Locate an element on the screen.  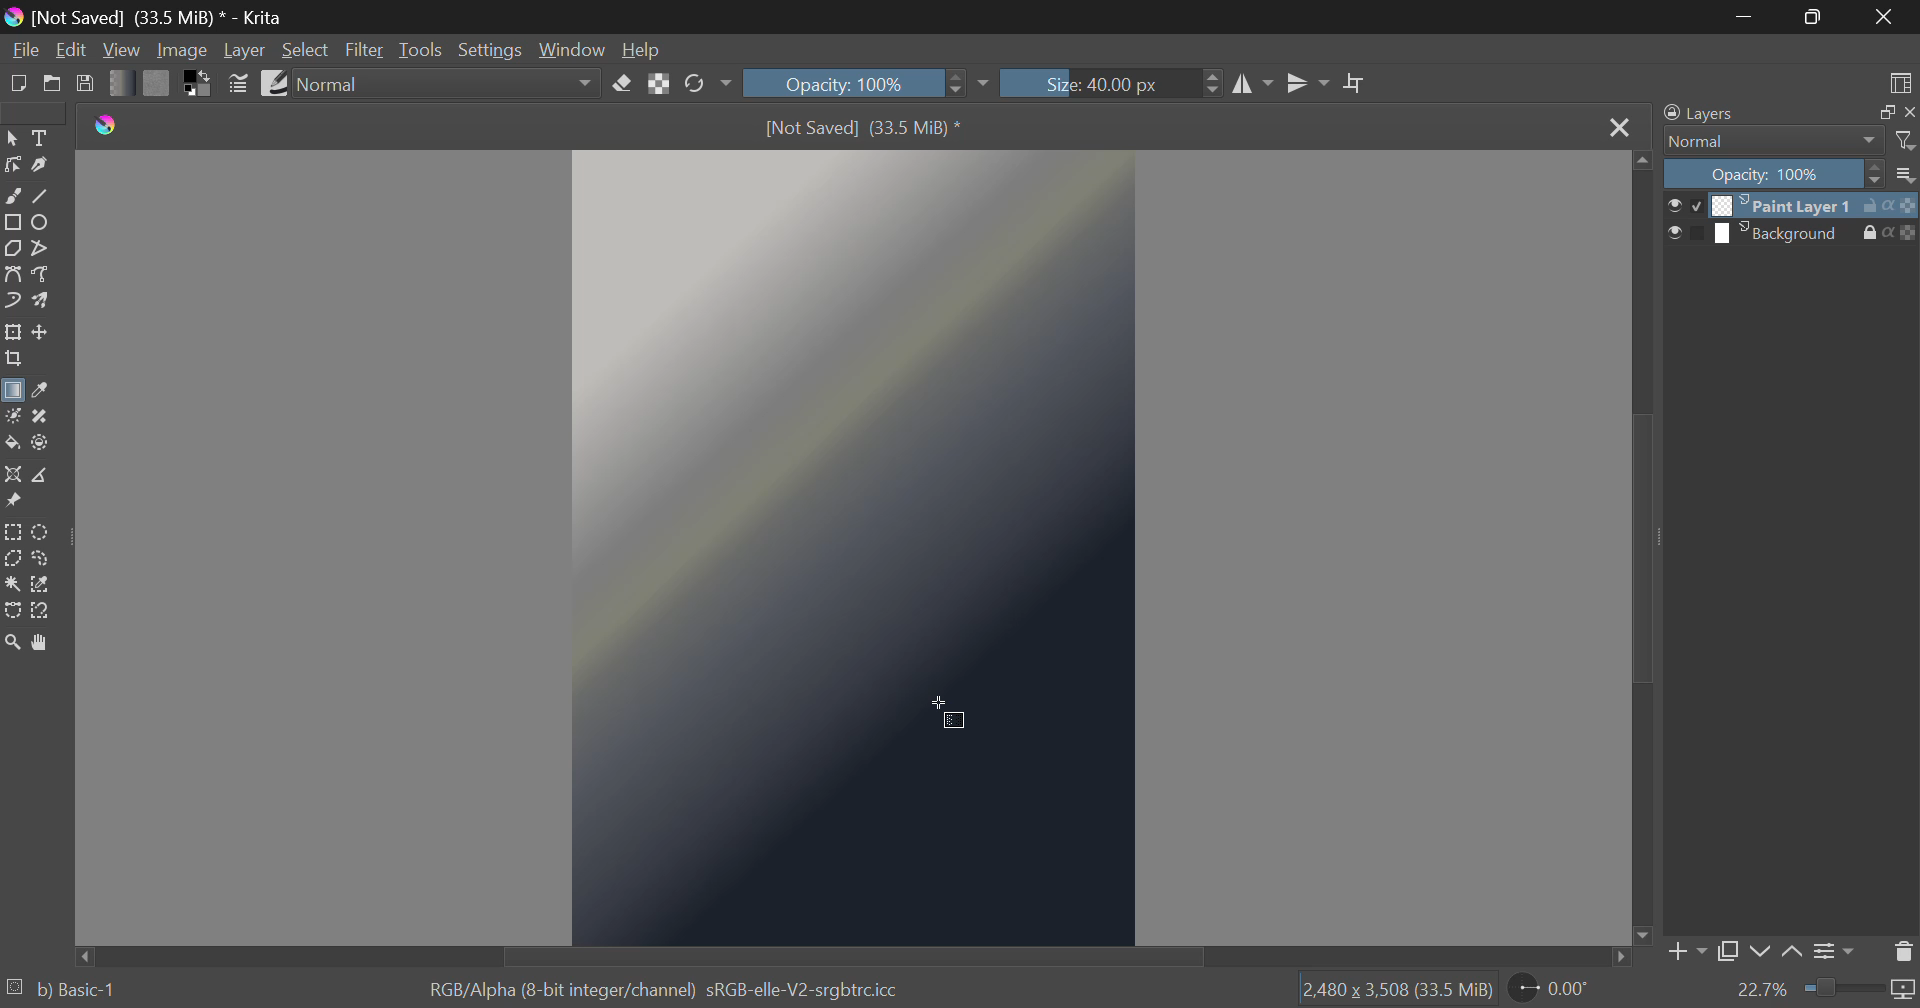
Pattern is located at coordinates (157, 83).